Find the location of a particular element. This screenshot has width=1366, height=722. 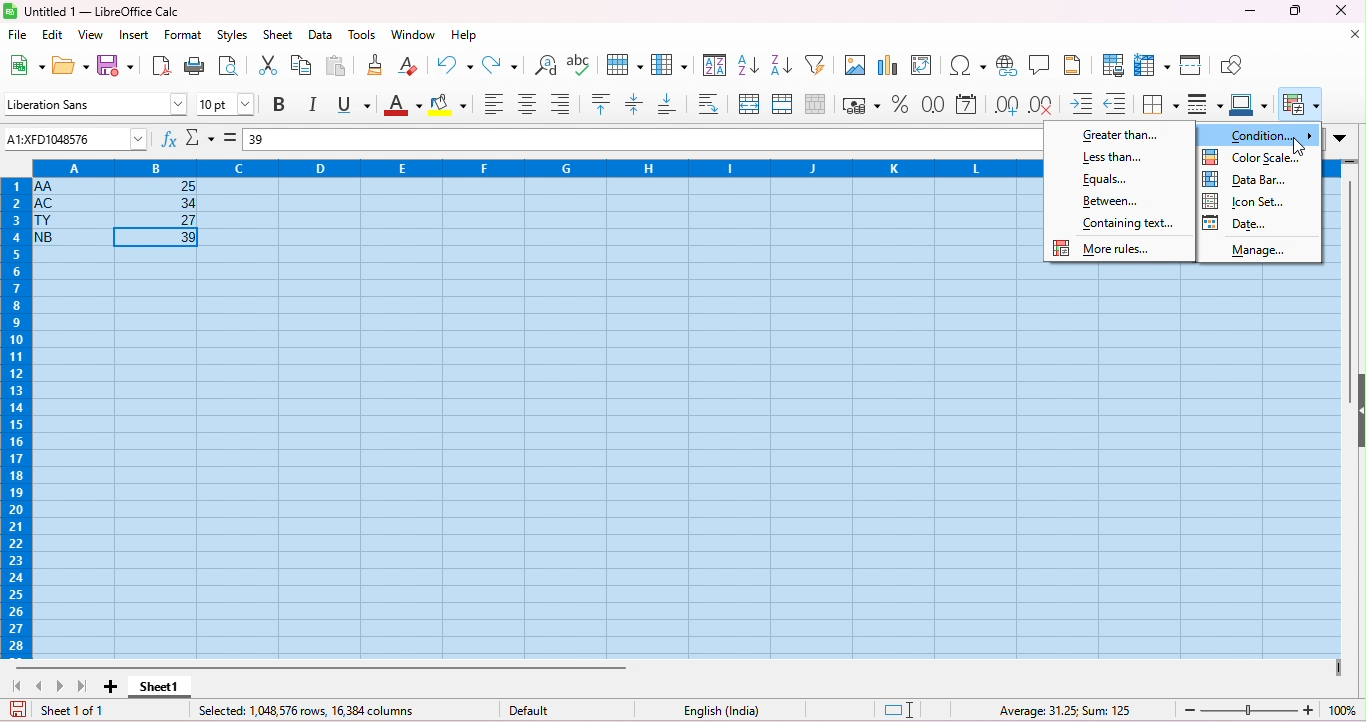

show draw functions is located at coordinates (1232, 63).